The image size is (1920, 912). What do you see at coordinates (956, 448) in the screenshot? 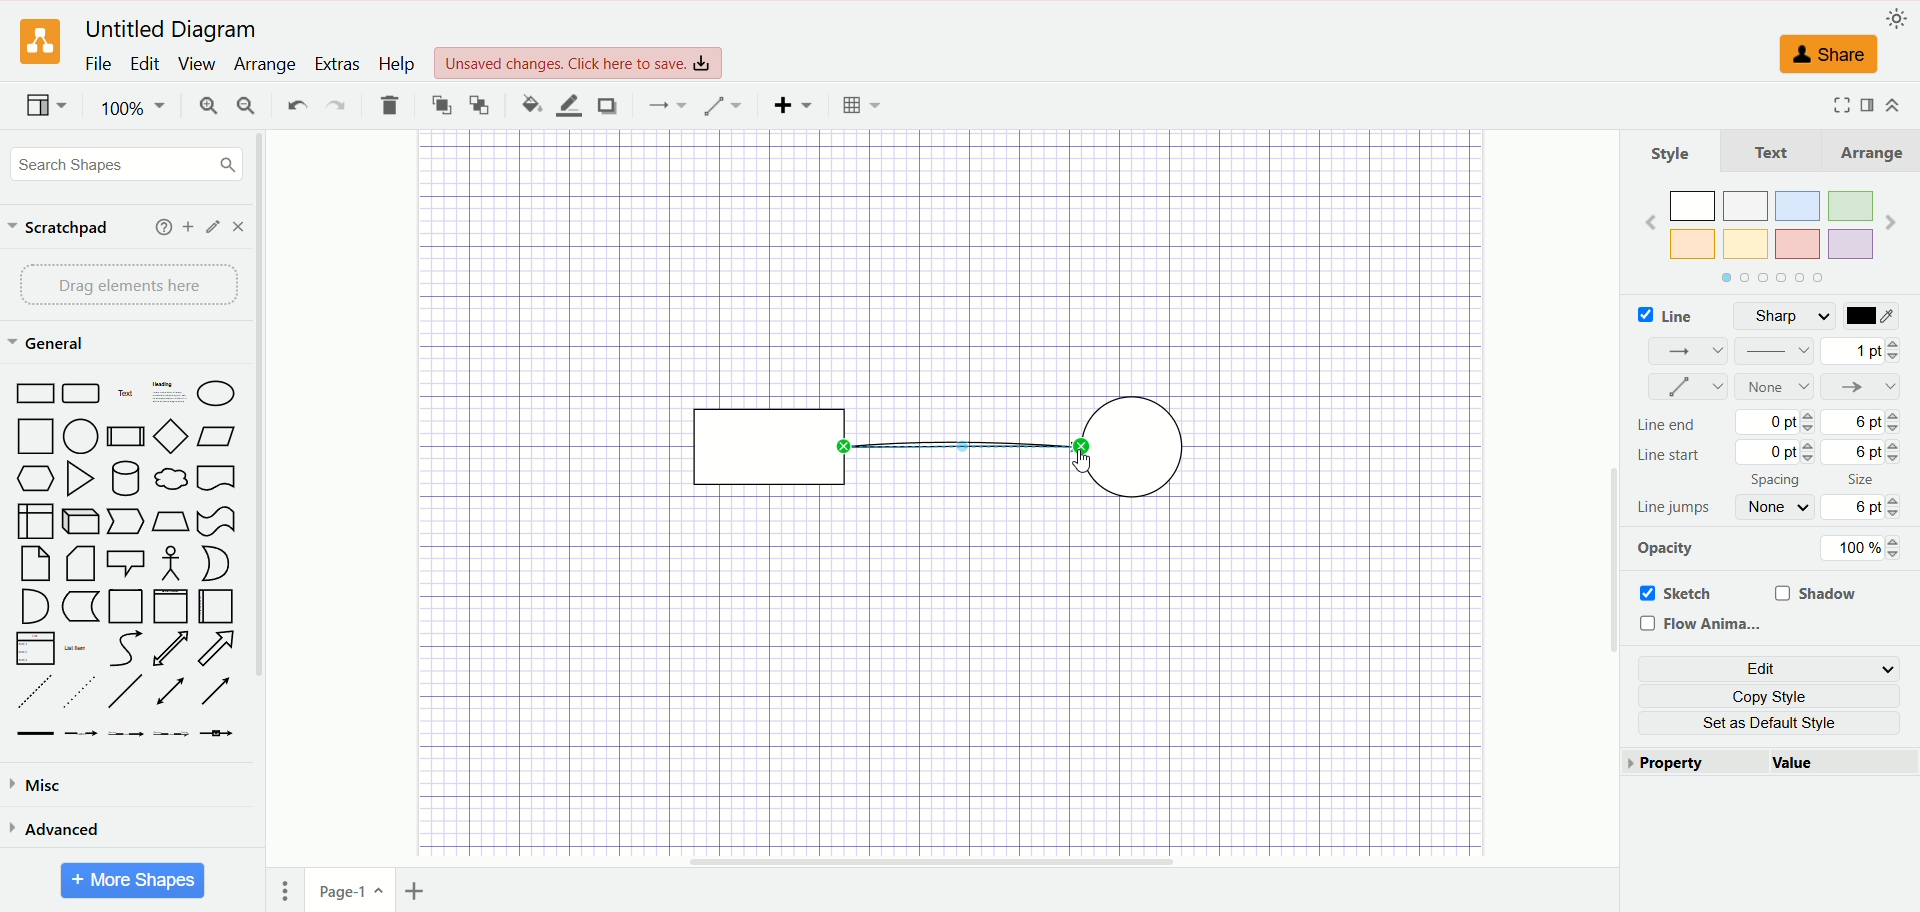
I see `Connector` at bounding box center [956, 448].